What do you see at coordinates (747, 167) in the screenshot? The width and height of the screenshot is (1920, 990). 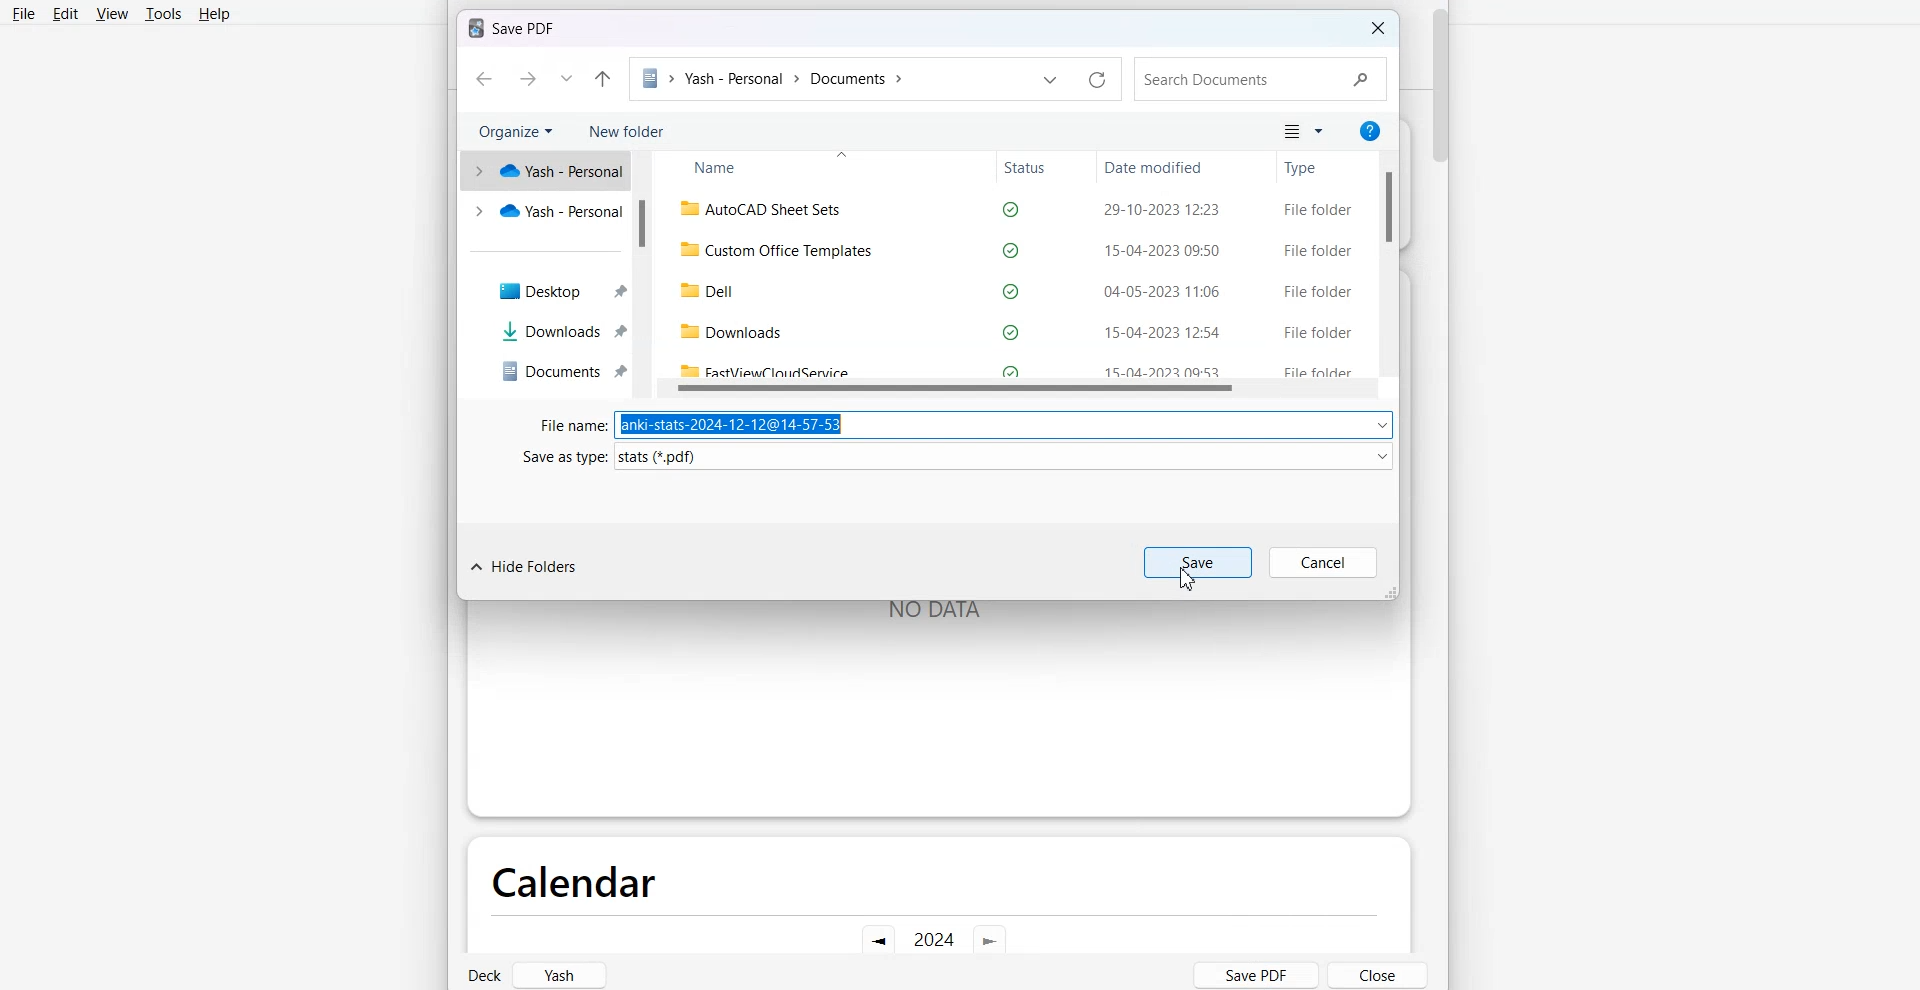 I see `Name` at bounding box center [747, 167].